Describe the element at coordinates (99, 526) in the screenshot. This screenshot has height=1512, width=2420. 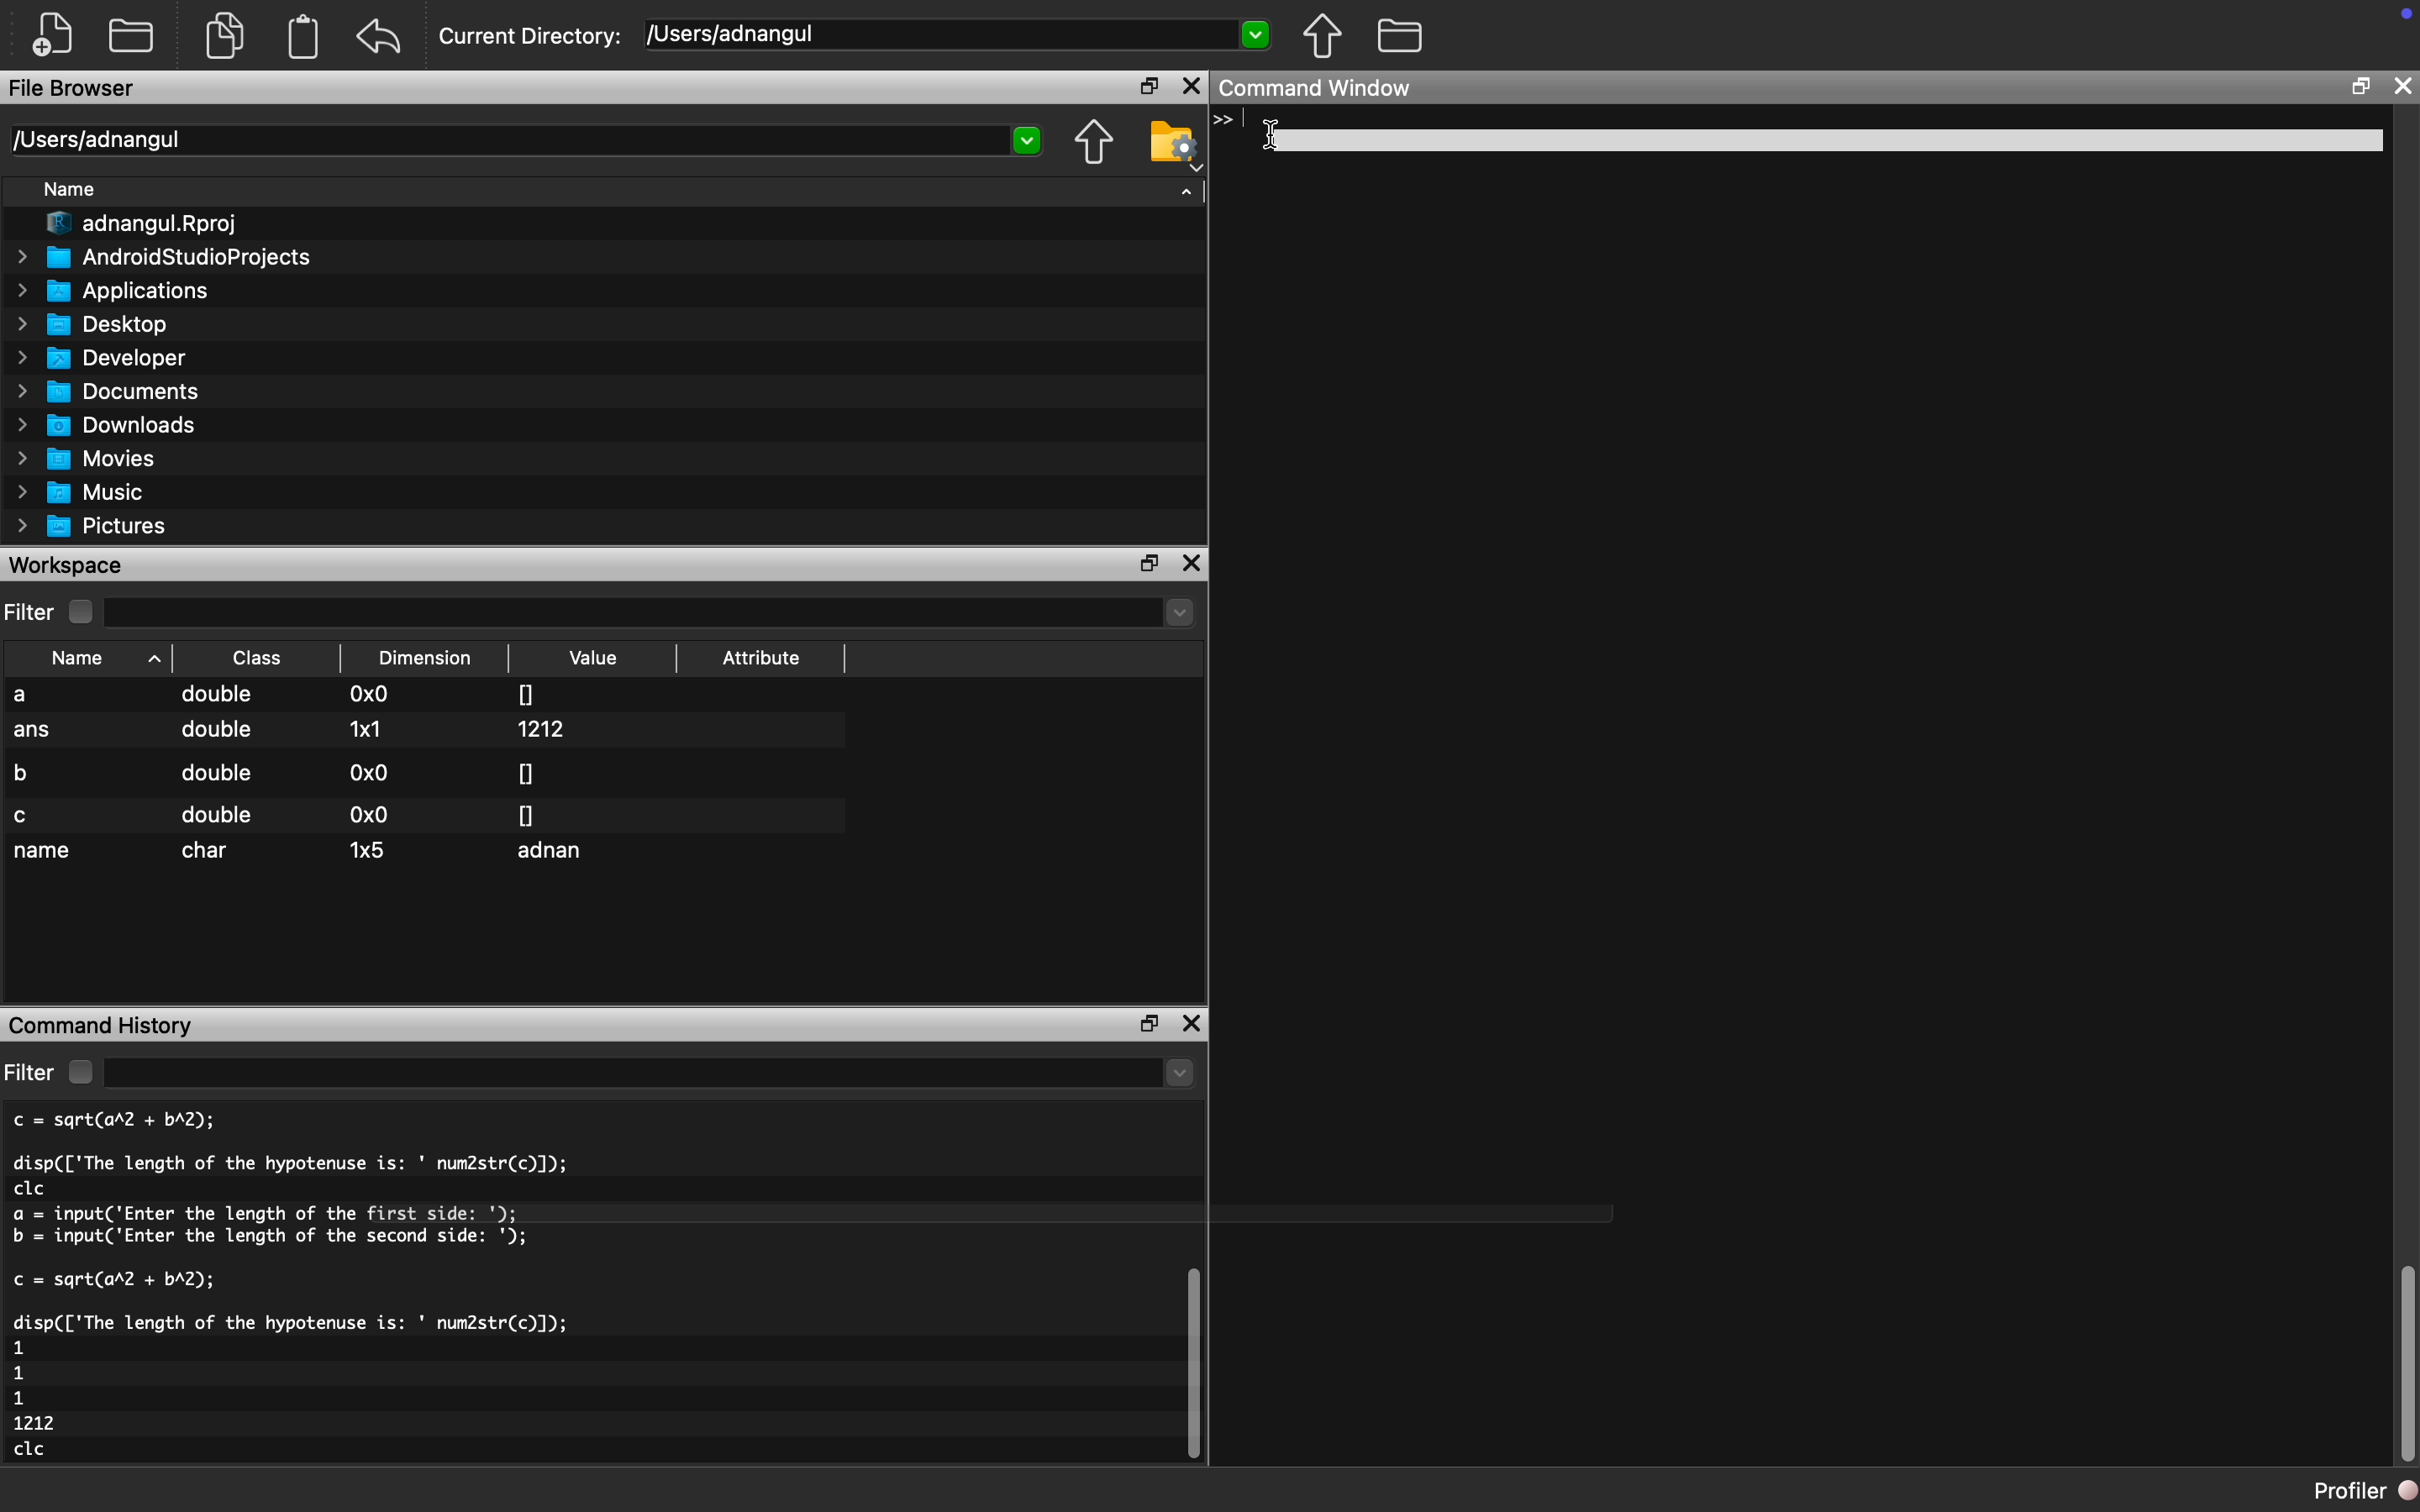
I see ` Pictures` at that location.